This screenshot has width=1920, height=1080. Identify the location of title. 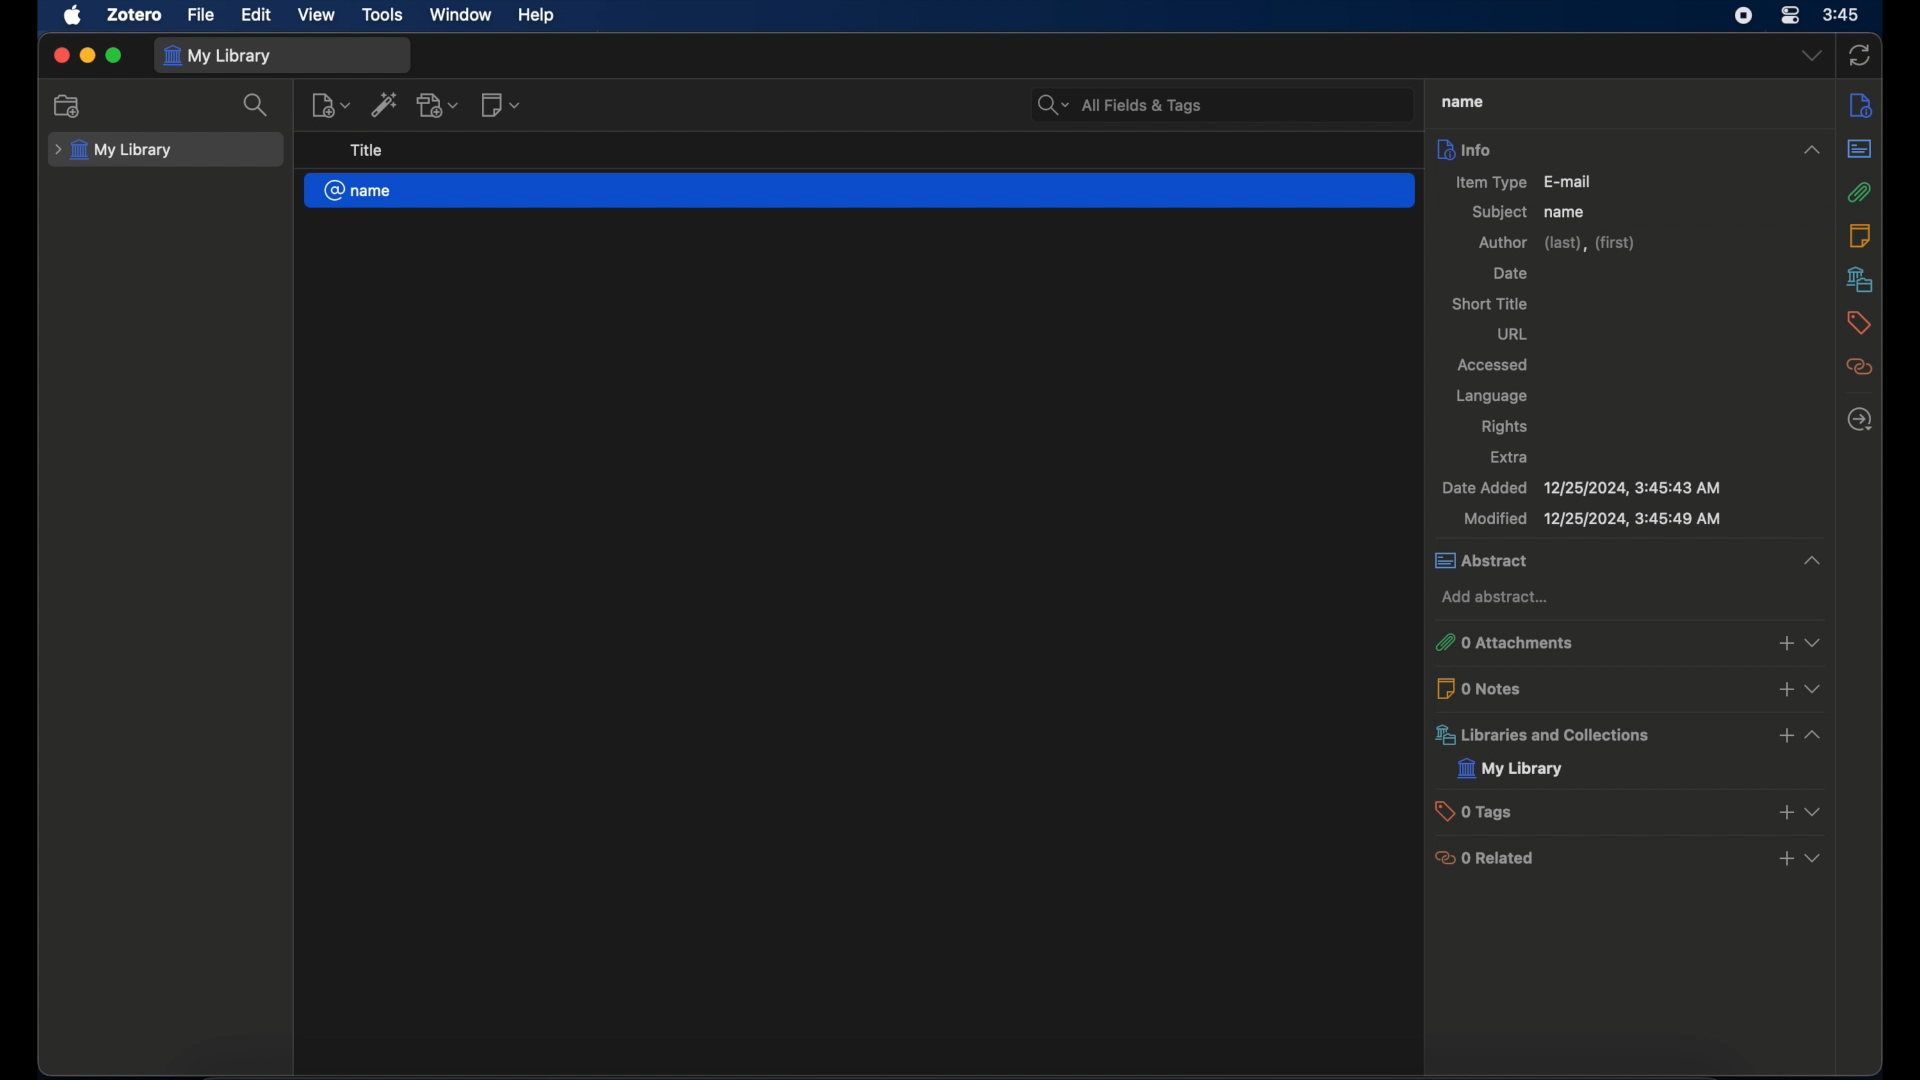
(367, 151).